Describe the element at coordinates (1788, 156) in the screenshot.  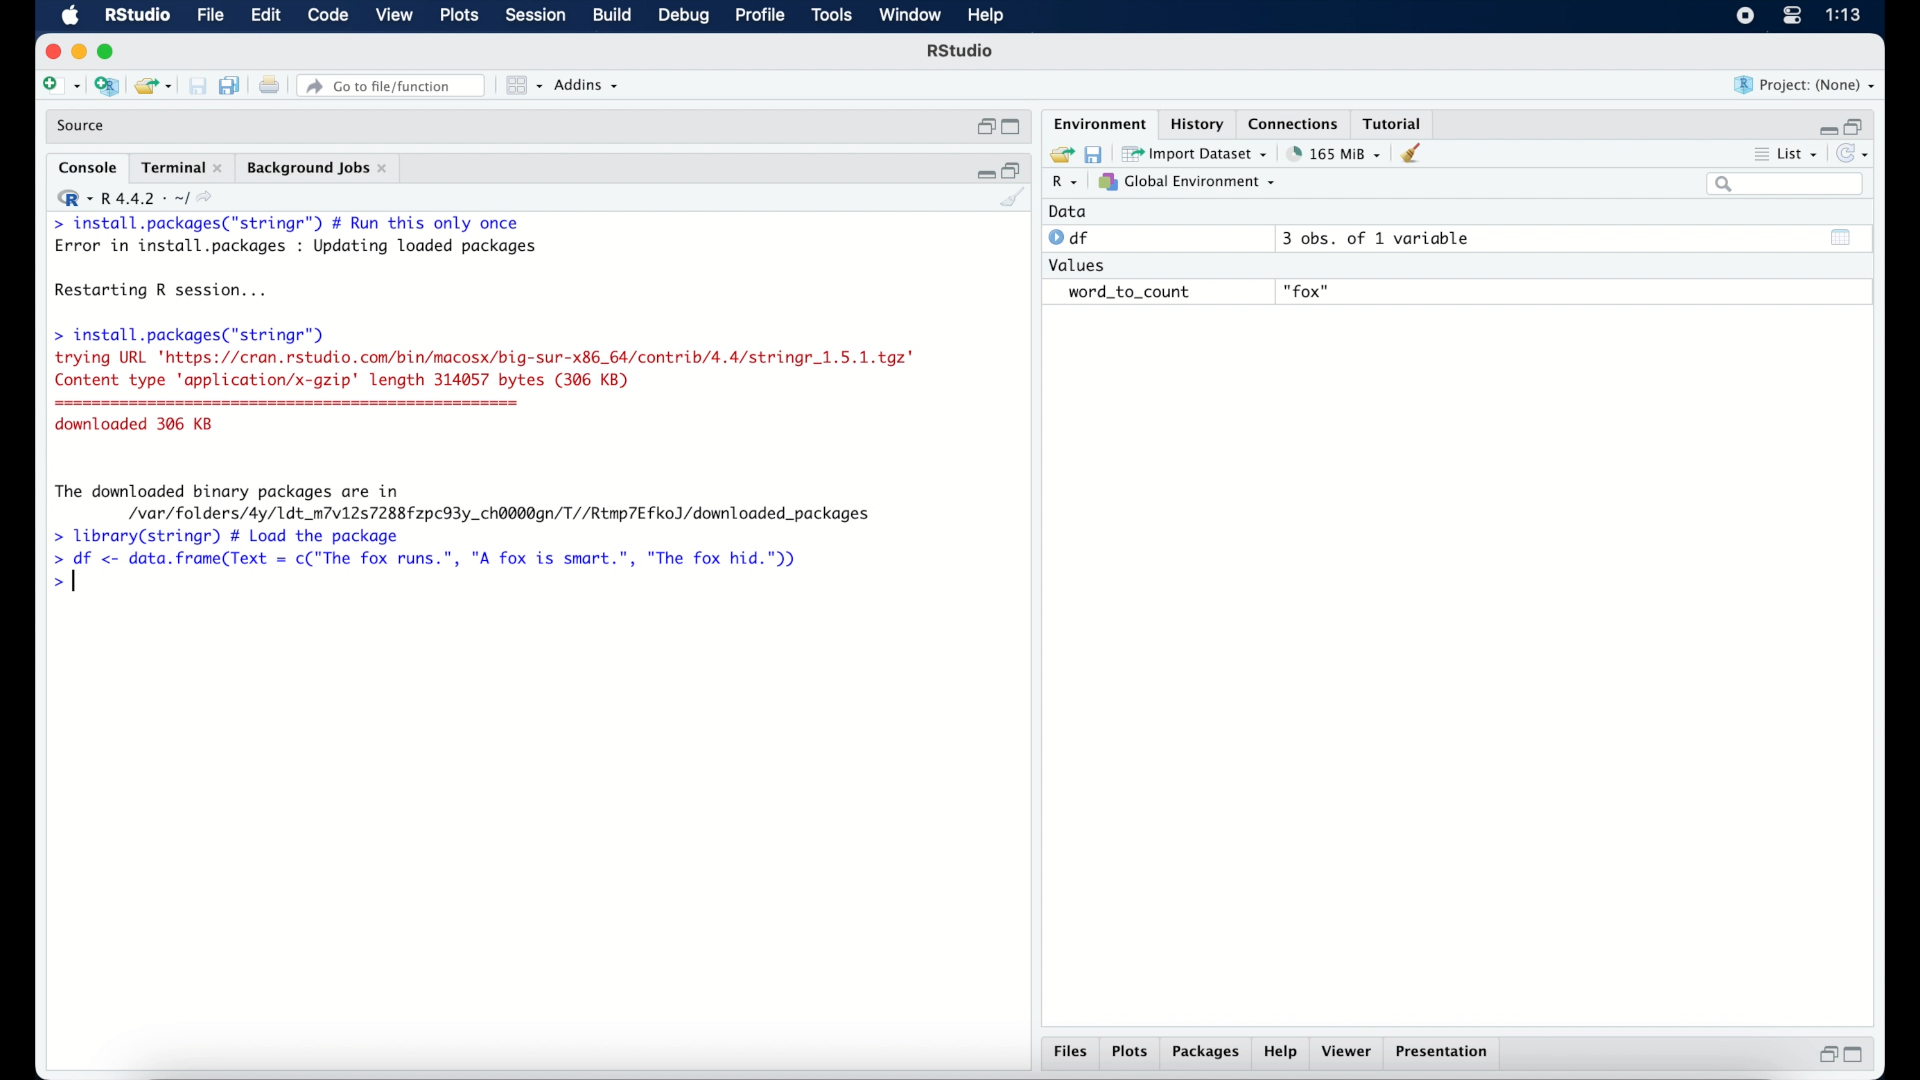
I see `list` at that location.